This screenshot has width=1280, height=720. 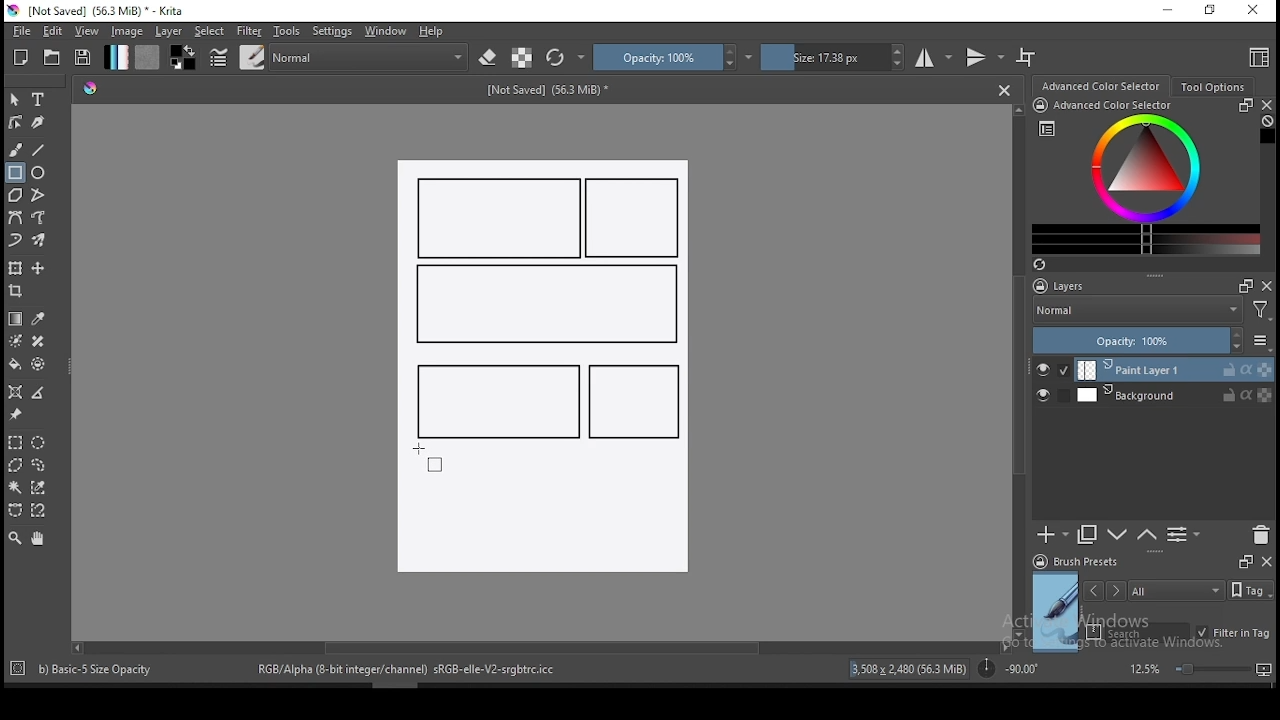 I want to click on pan tool, so click(x=36, y=539).